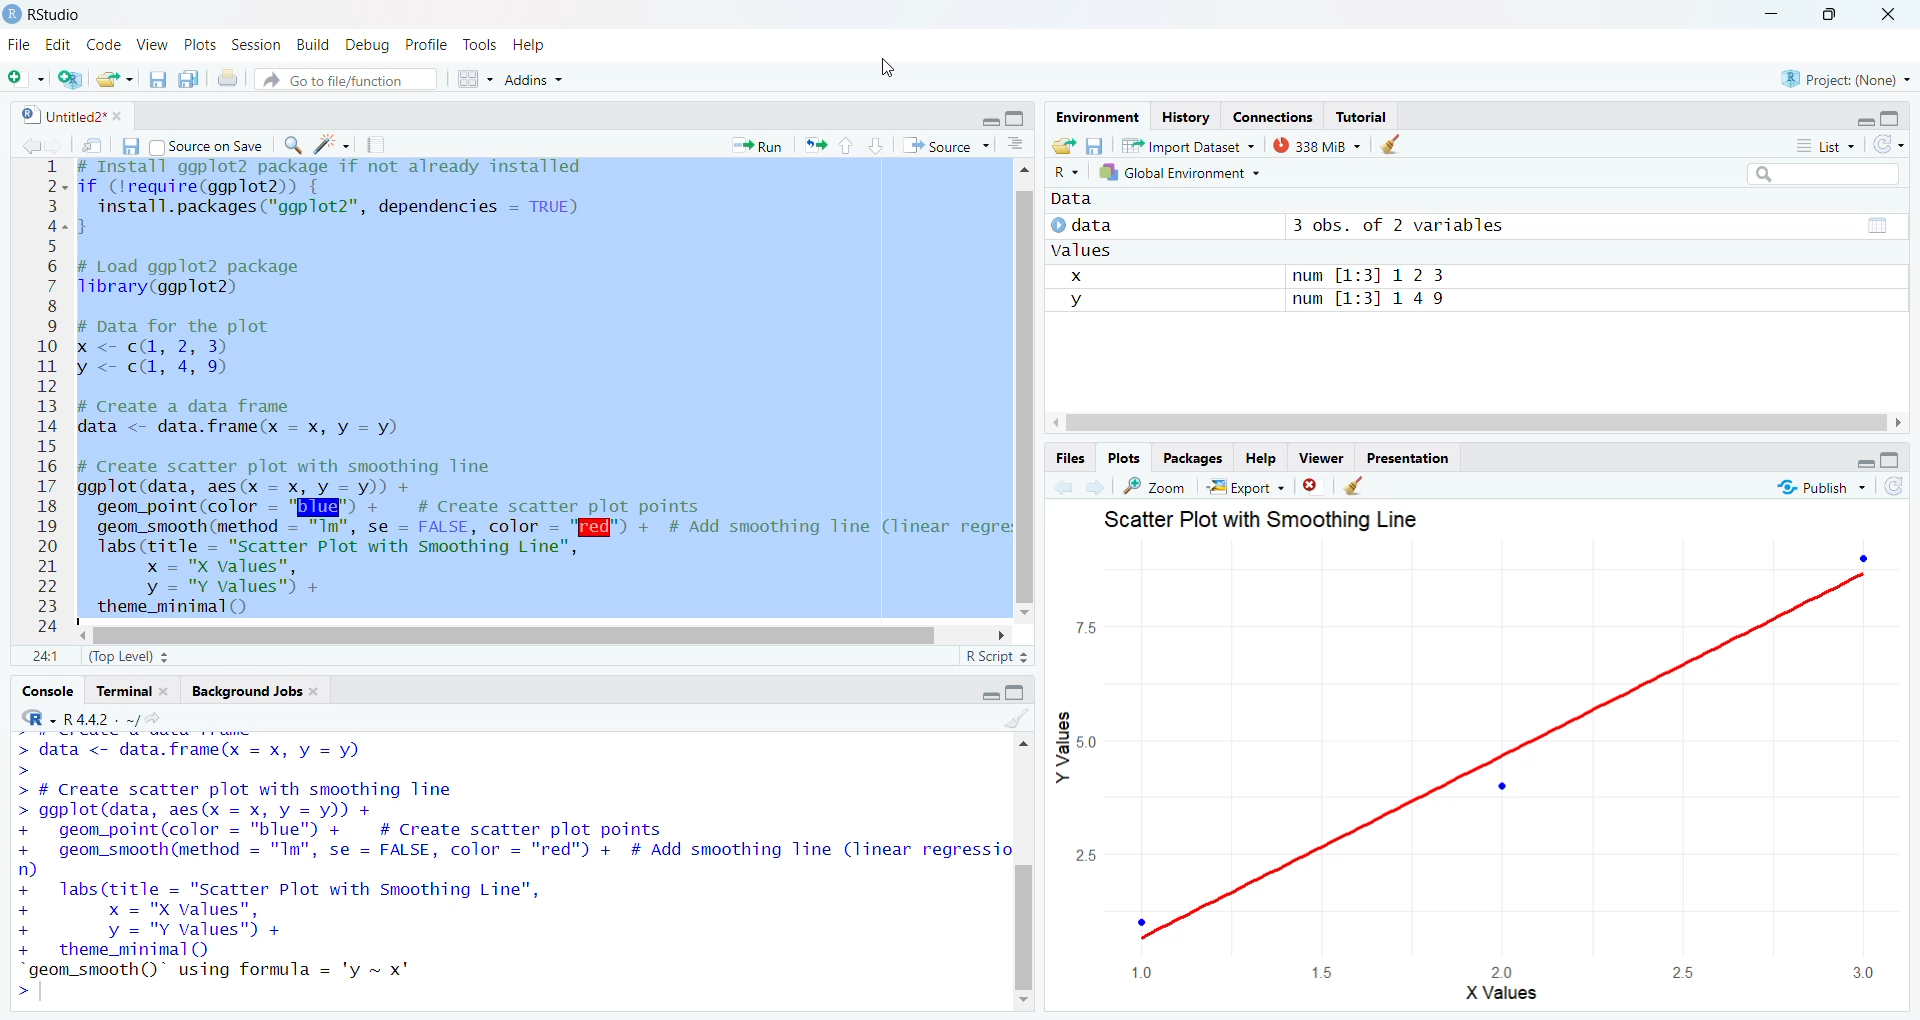 The height and width of the screenshot is (1020, 1920). Describe the element at coordinates (1258, 458) in the screenshot. I see `Help` at that location.